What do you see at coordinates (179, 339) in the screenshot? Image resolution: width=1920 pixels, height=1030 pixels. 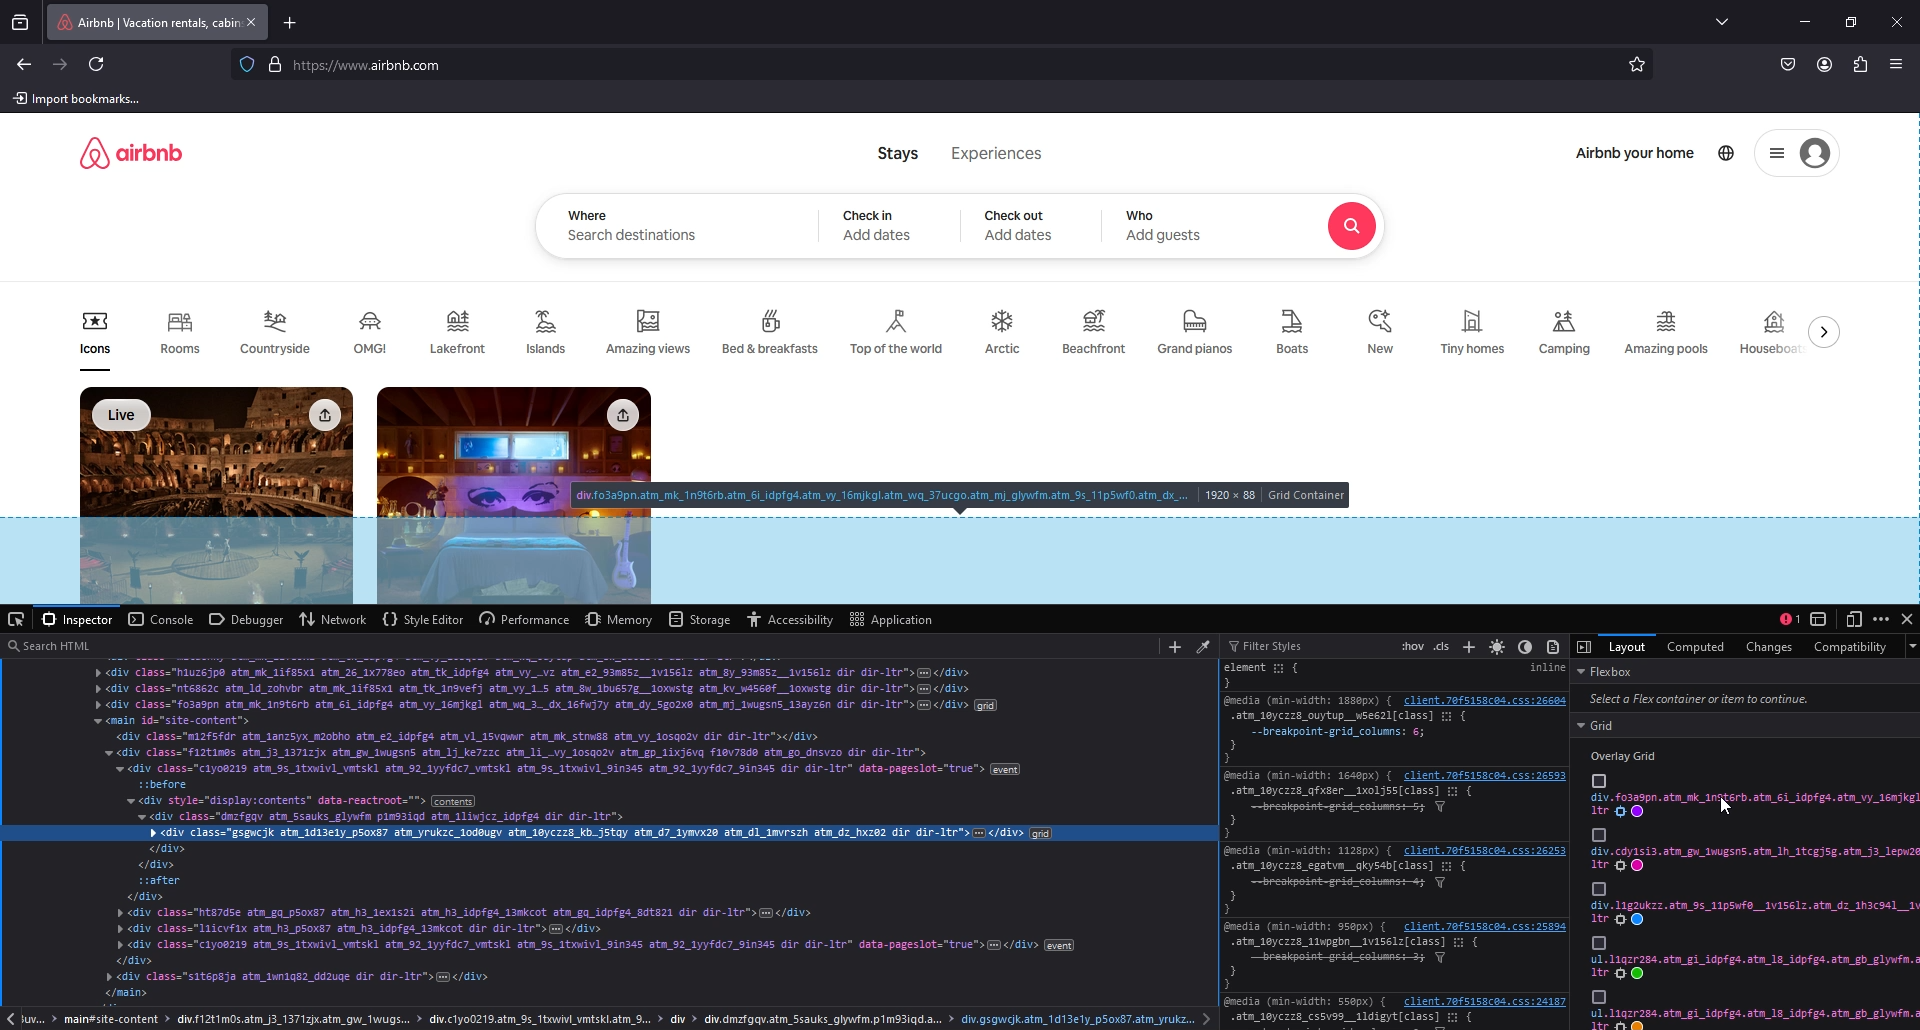 I see `Rooms` at bounding box center [179, 339].